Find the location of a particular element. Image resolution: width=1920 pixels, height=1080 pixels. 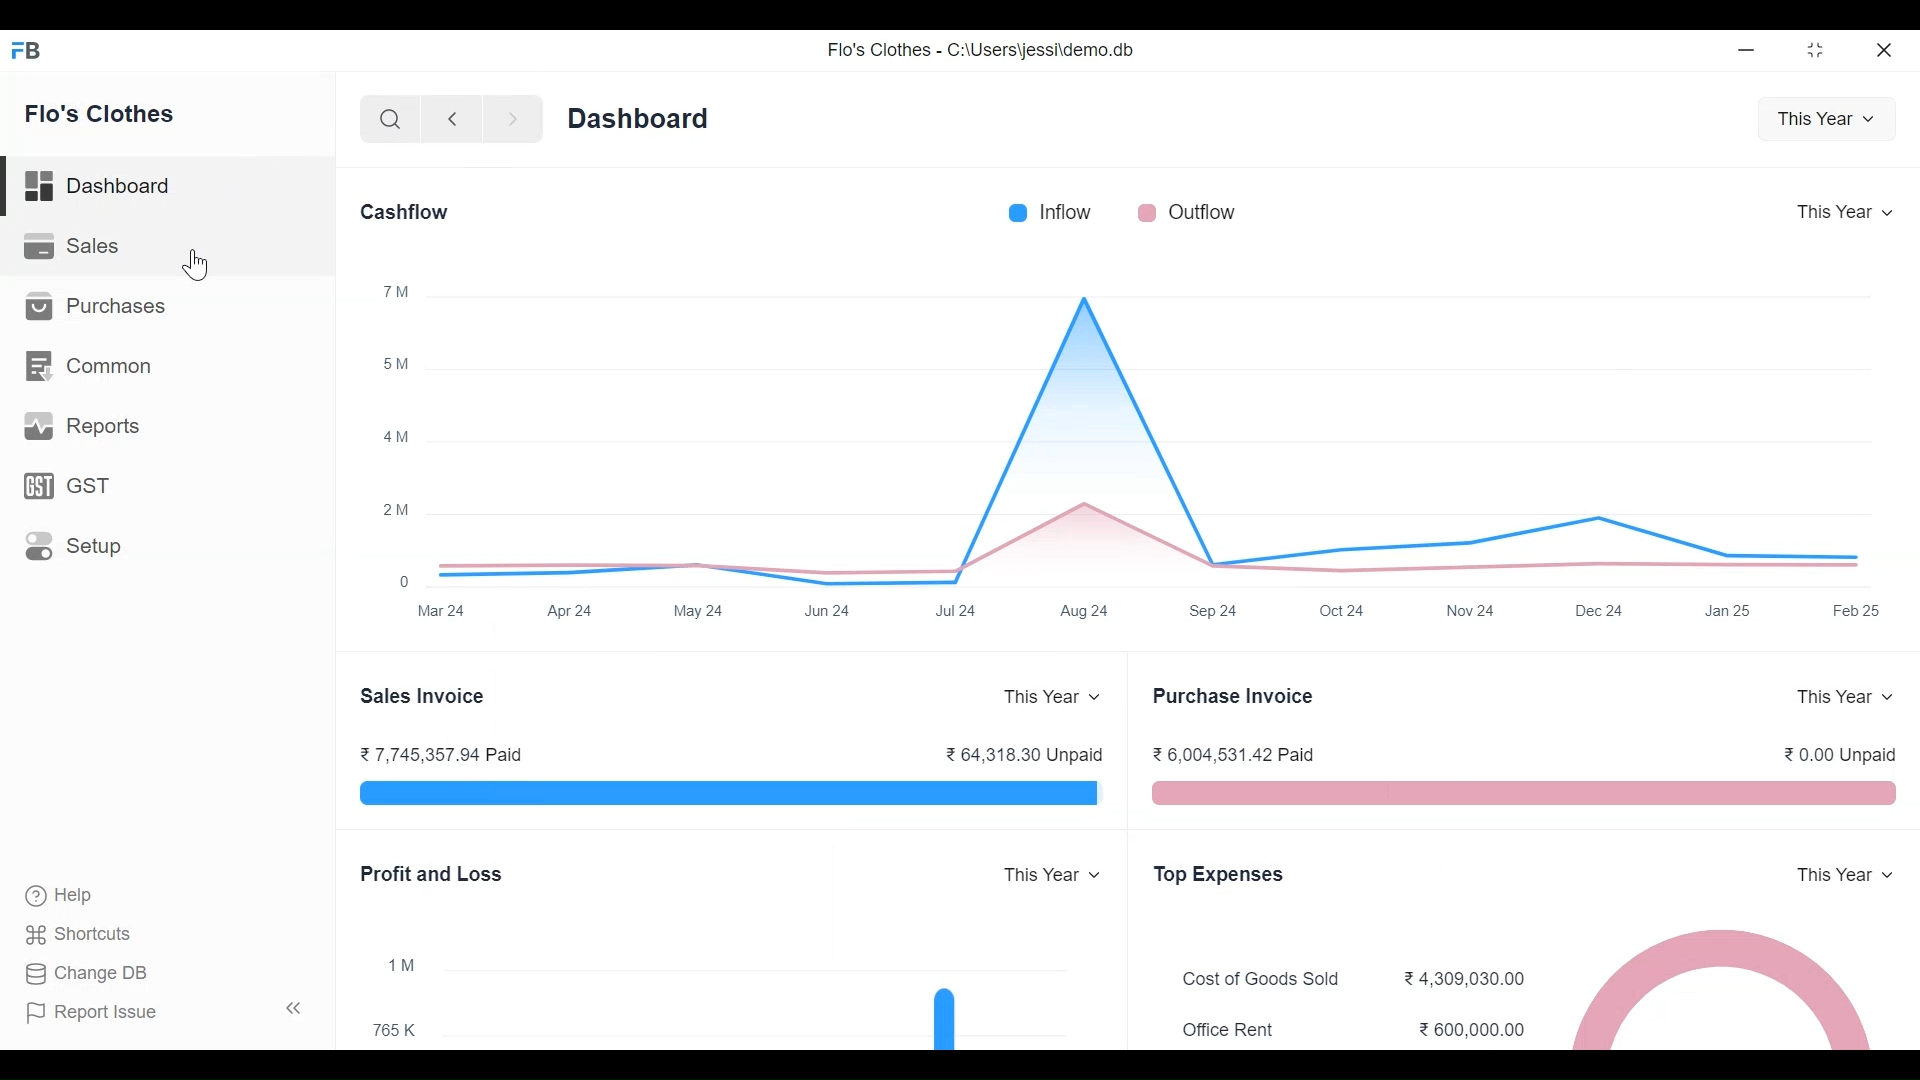

Close is located at coordinates (1881, 49).